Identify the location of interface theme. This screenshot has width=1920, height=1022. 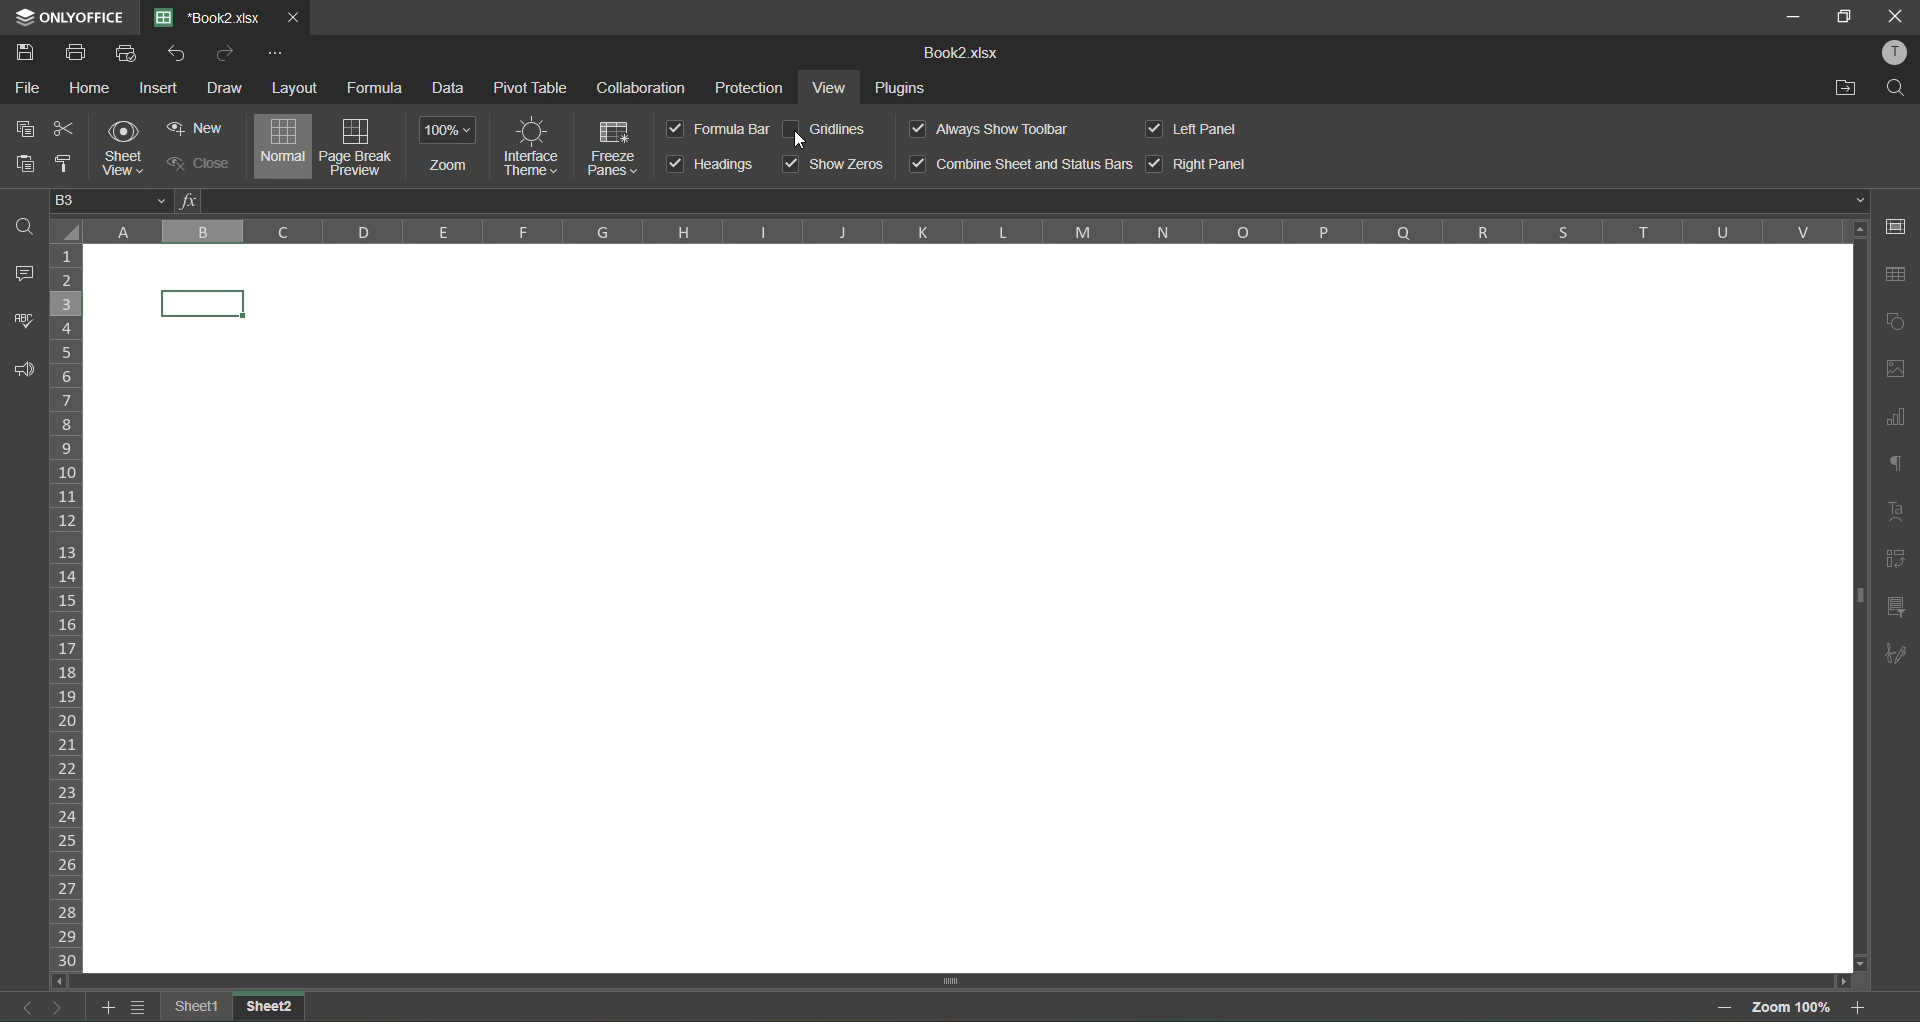
(533, 145).